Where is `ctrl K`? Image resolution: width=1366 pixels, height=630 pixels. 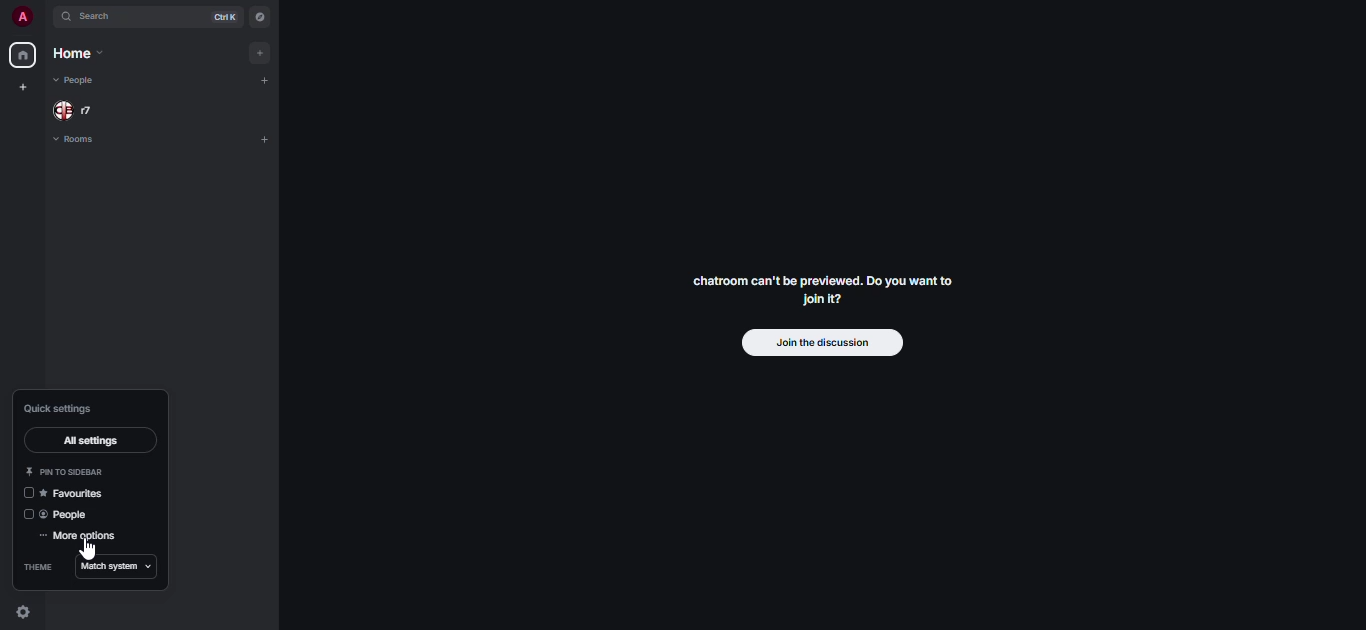 ctrl K is located at coordinates (224, 15).